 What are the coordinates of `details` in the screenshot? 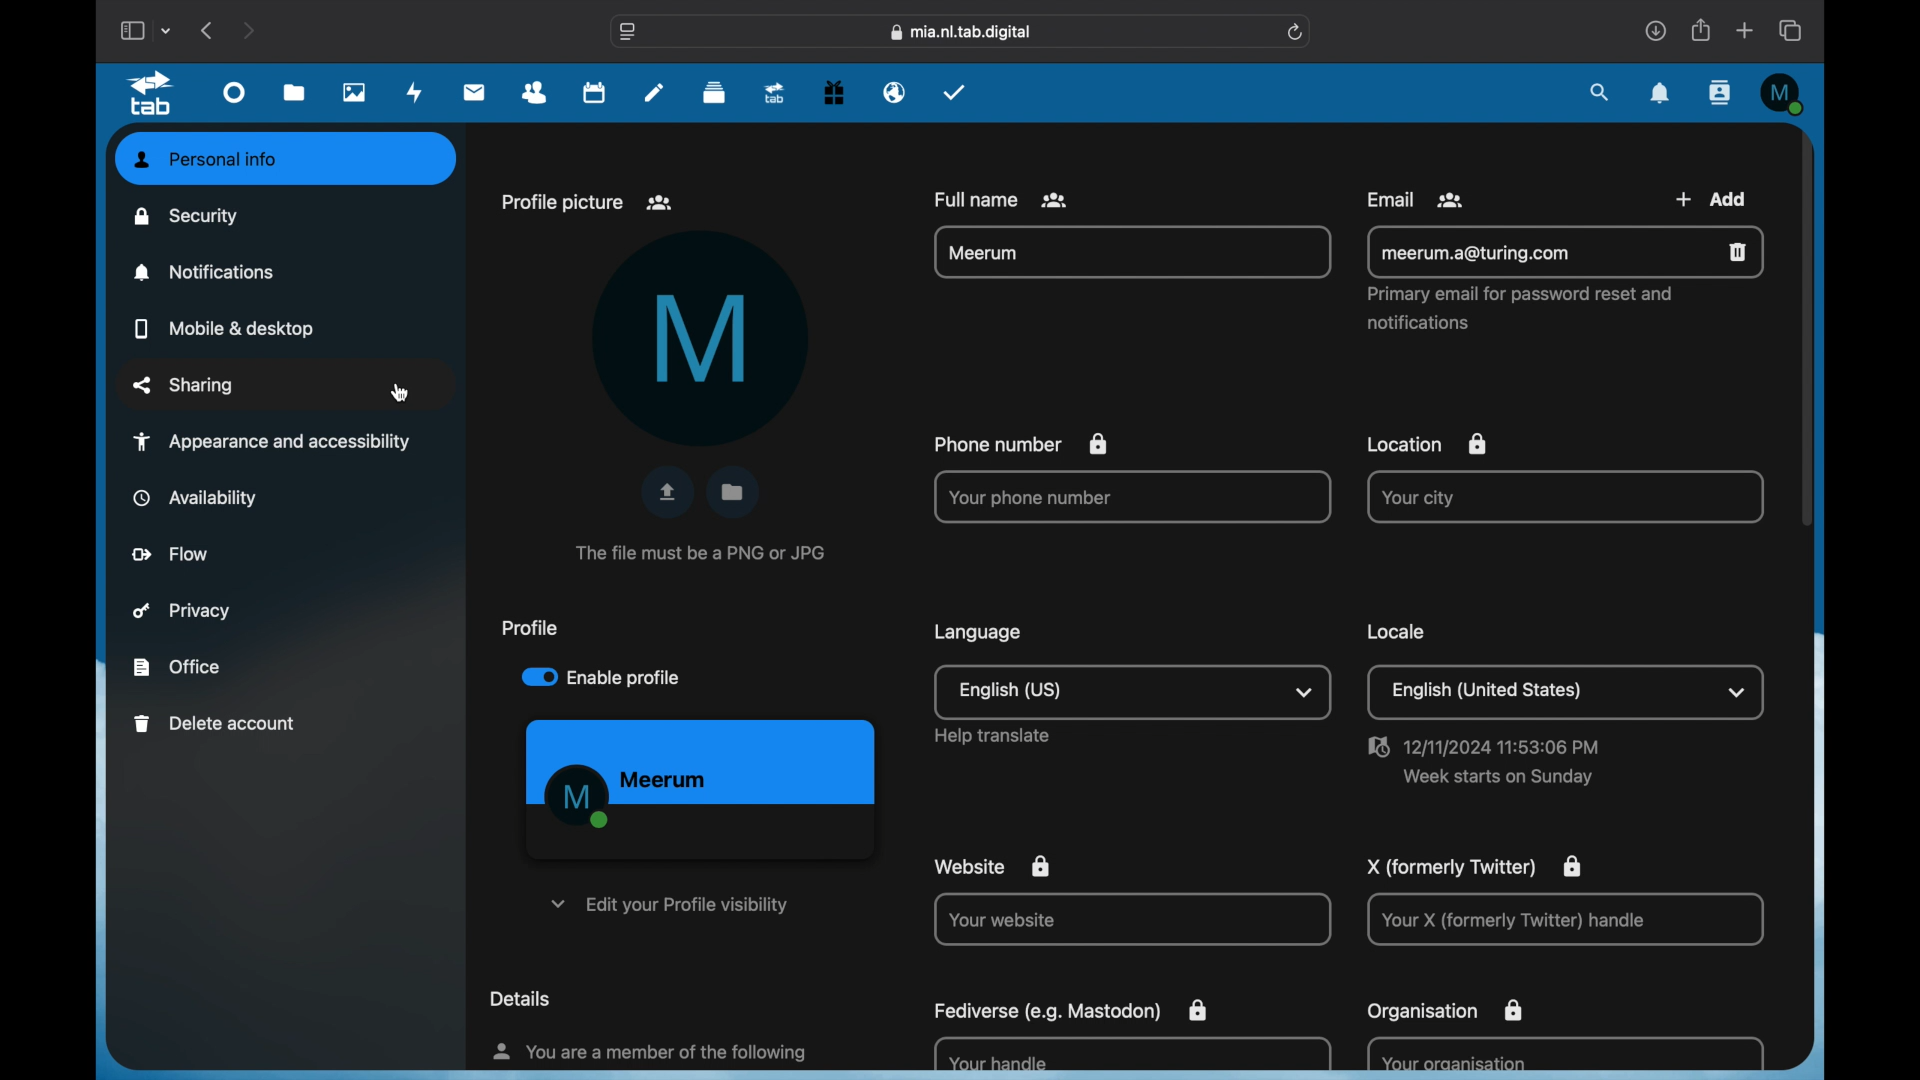 It's located at (522, 1000).